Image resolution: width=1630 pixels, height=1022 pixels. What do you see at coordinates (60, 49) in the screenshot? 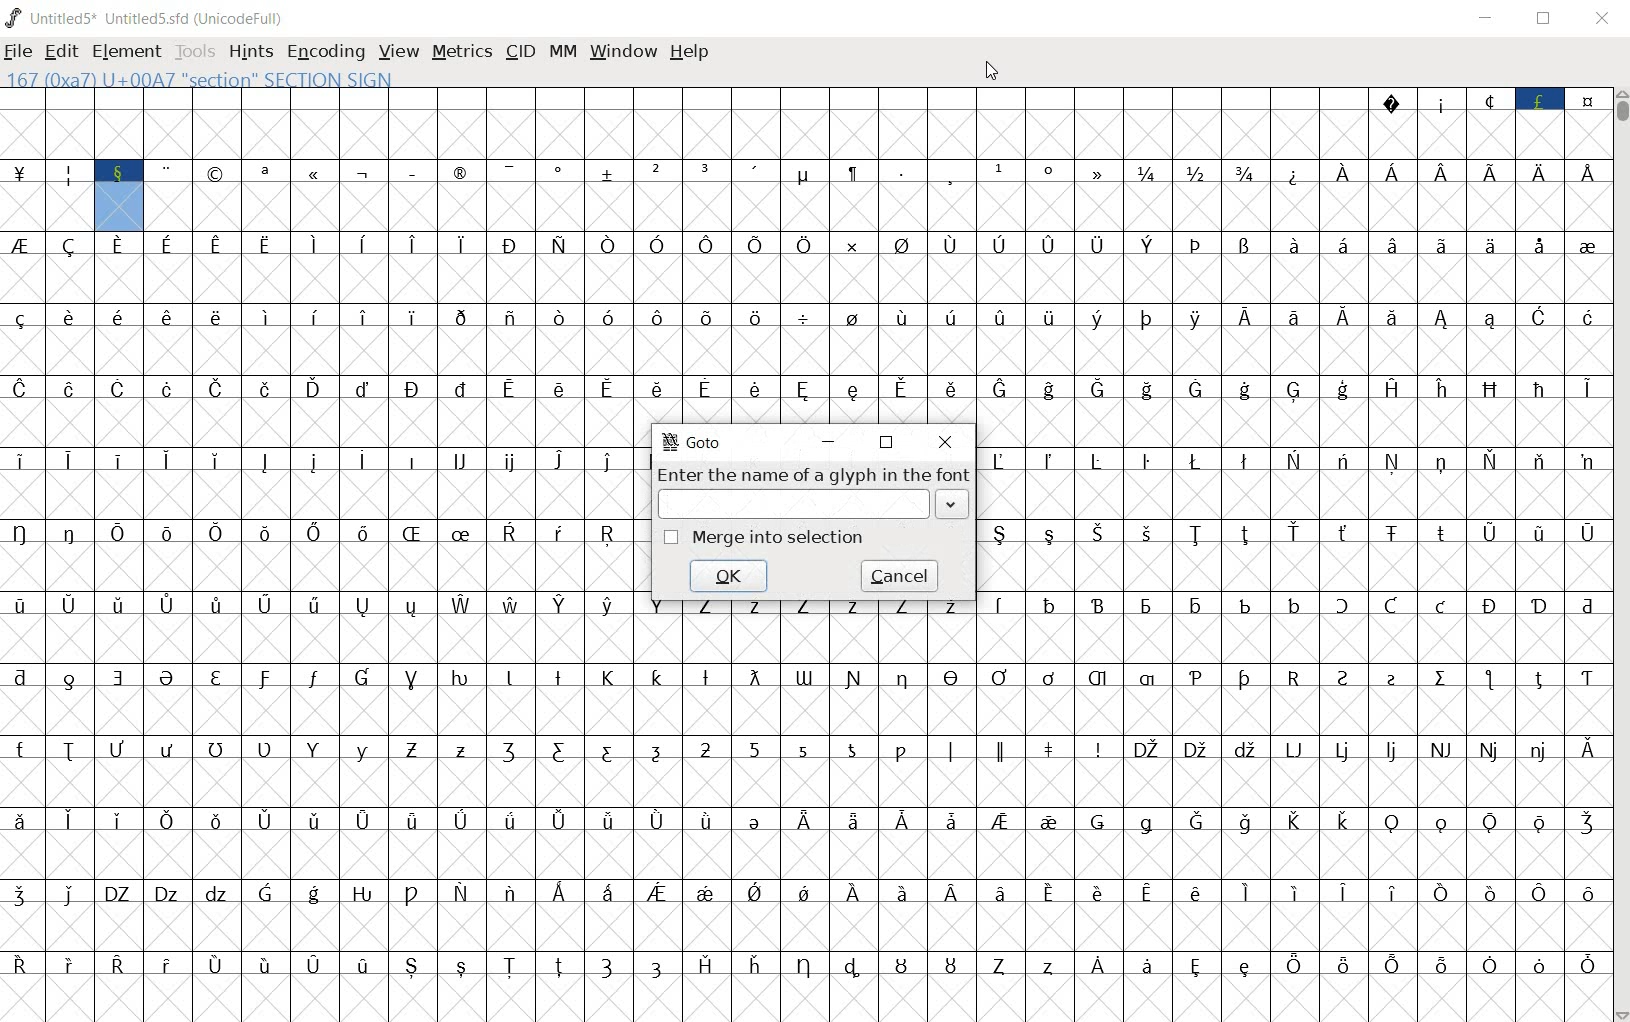
I see `edit` at bounding box center [60, 49].